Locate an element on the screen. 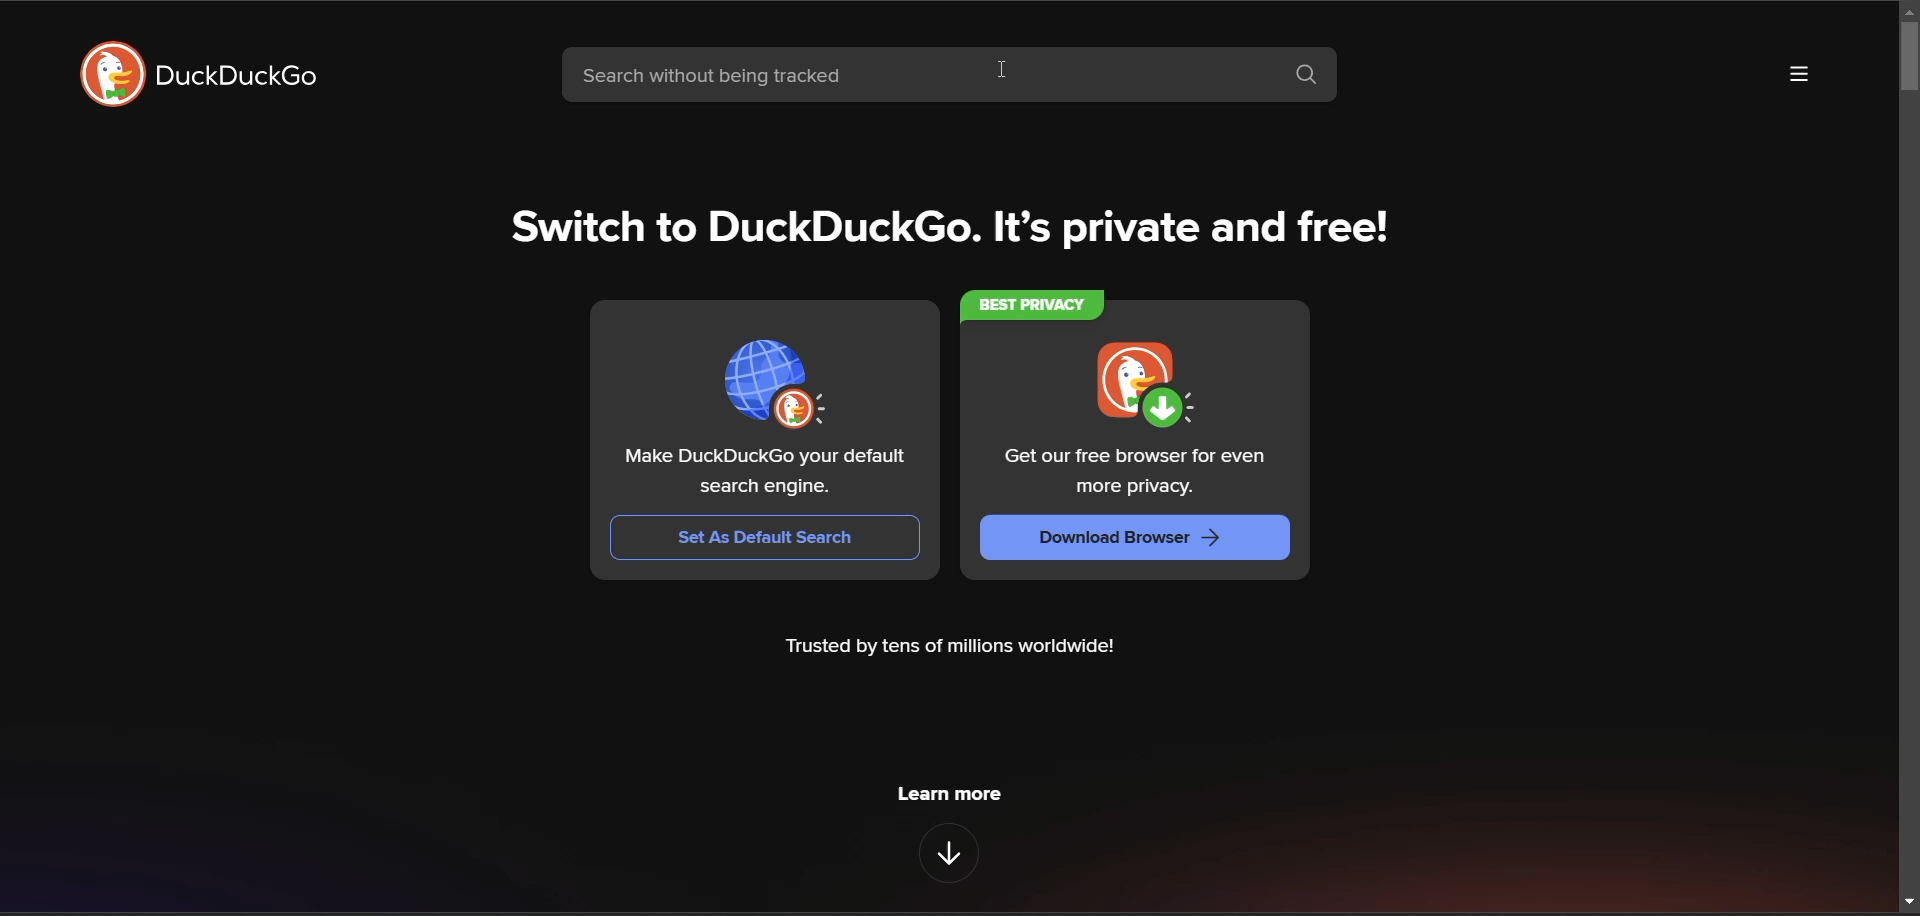  Trusted by tens of millions worldwide! is located at coordinates (956, 650).